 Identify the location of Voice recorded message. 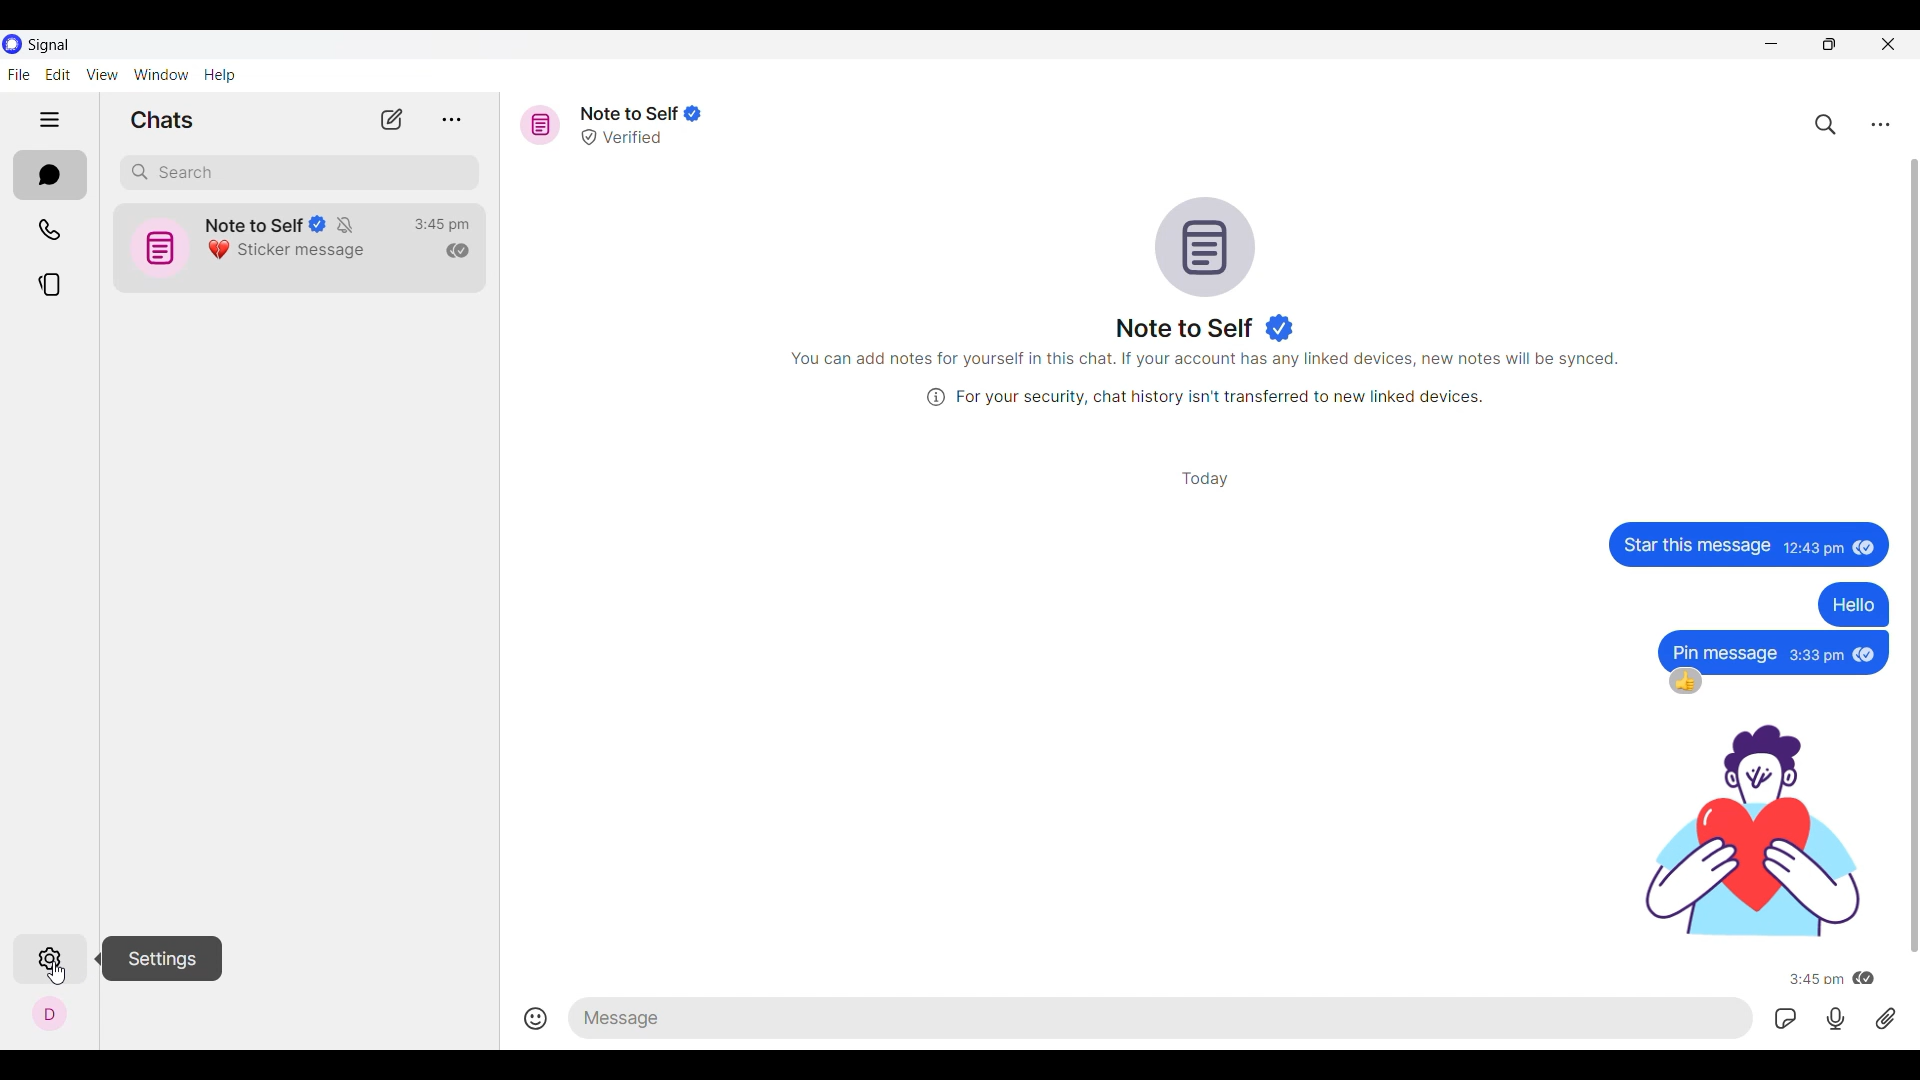
(1836, 1019).